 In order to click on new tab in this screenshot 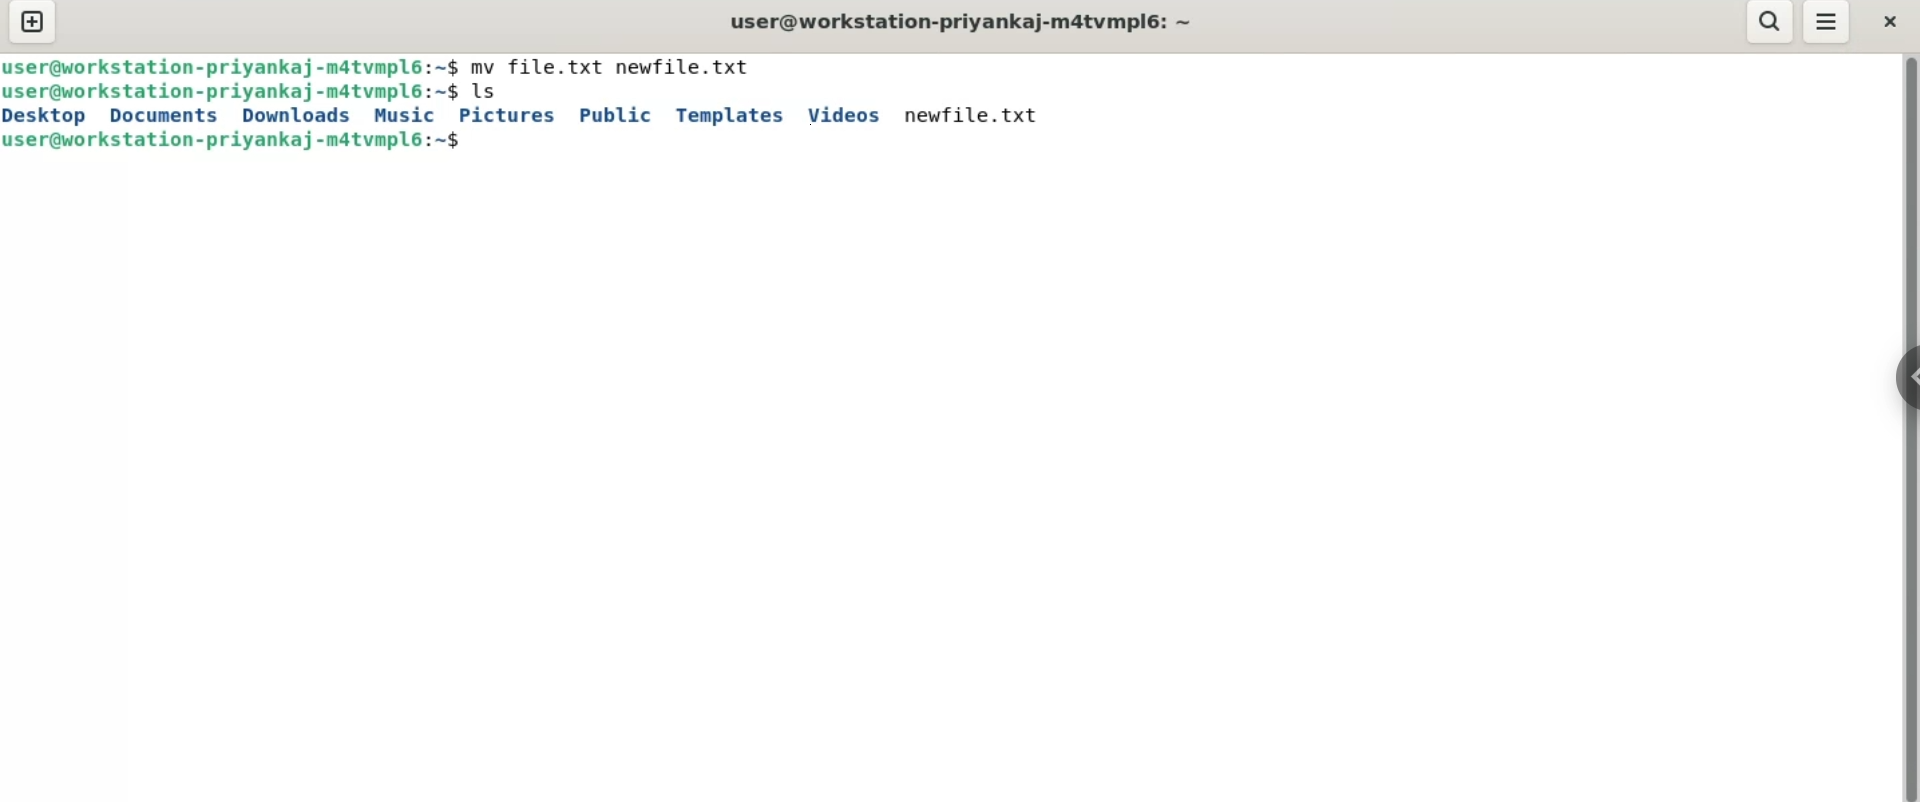, I will do `click(31, 24)`.